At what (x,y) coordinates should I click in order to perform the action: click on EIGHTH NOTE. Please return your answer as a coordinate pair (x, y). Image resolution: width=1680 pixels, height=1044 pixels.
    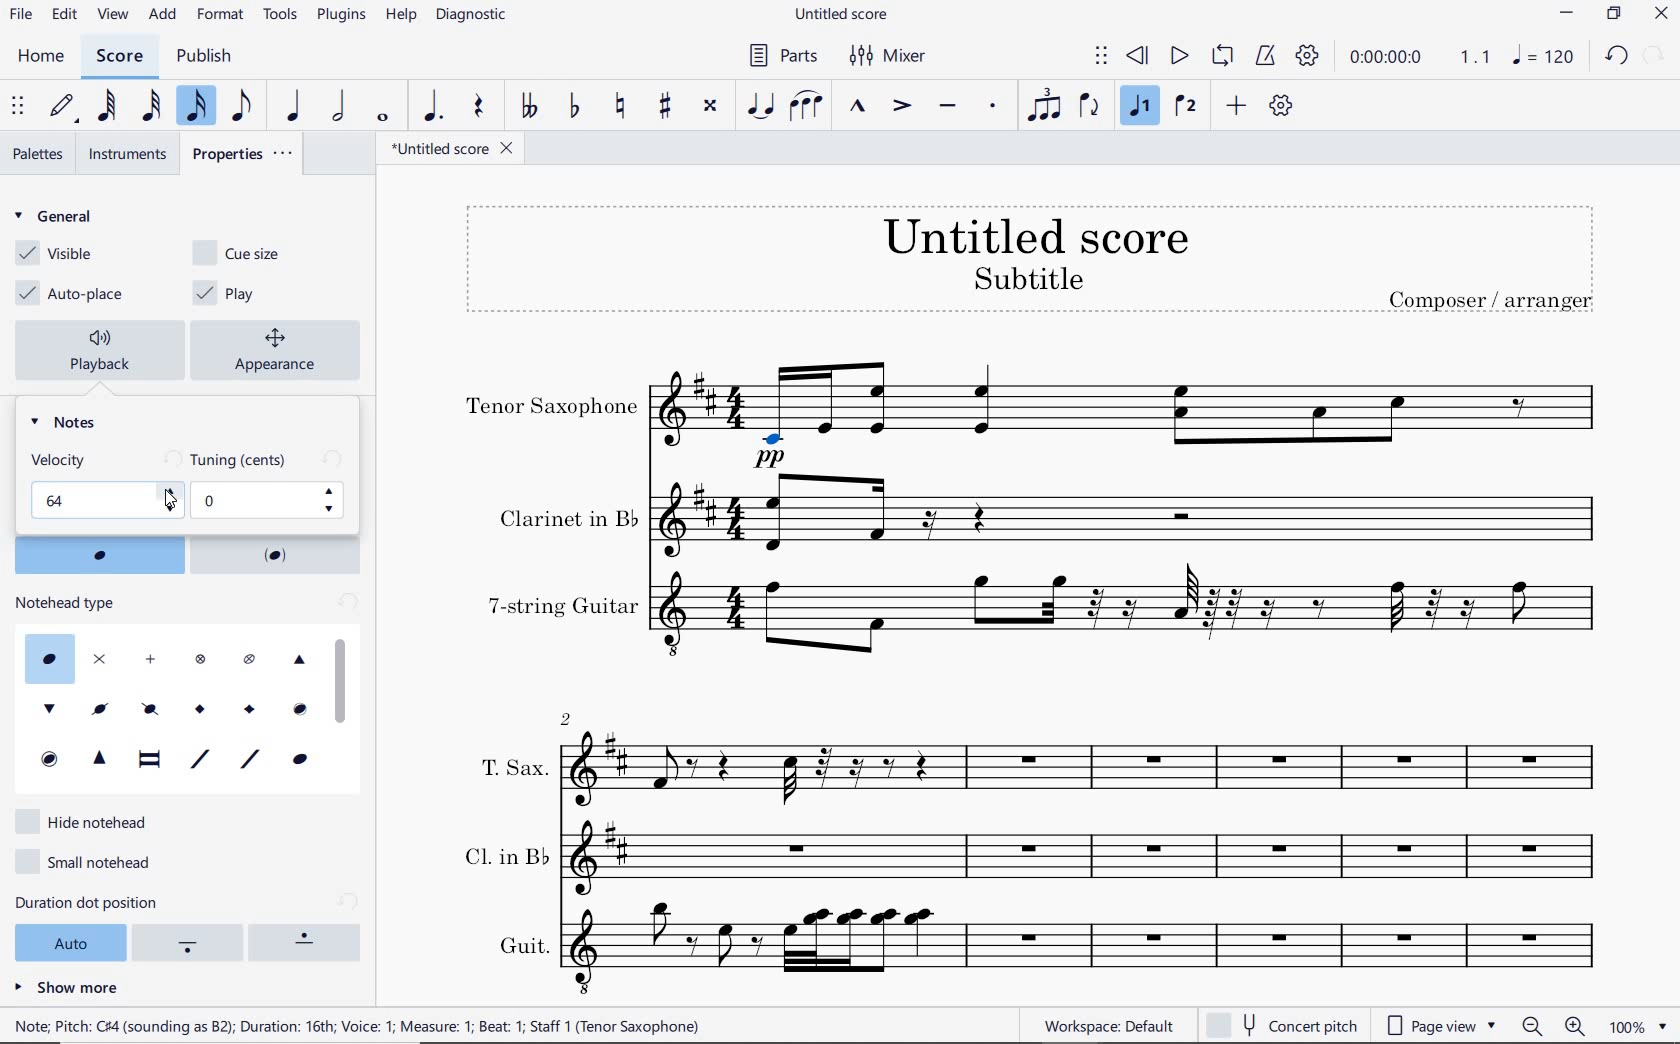
    Looking at the image, I should click on (245, 109).